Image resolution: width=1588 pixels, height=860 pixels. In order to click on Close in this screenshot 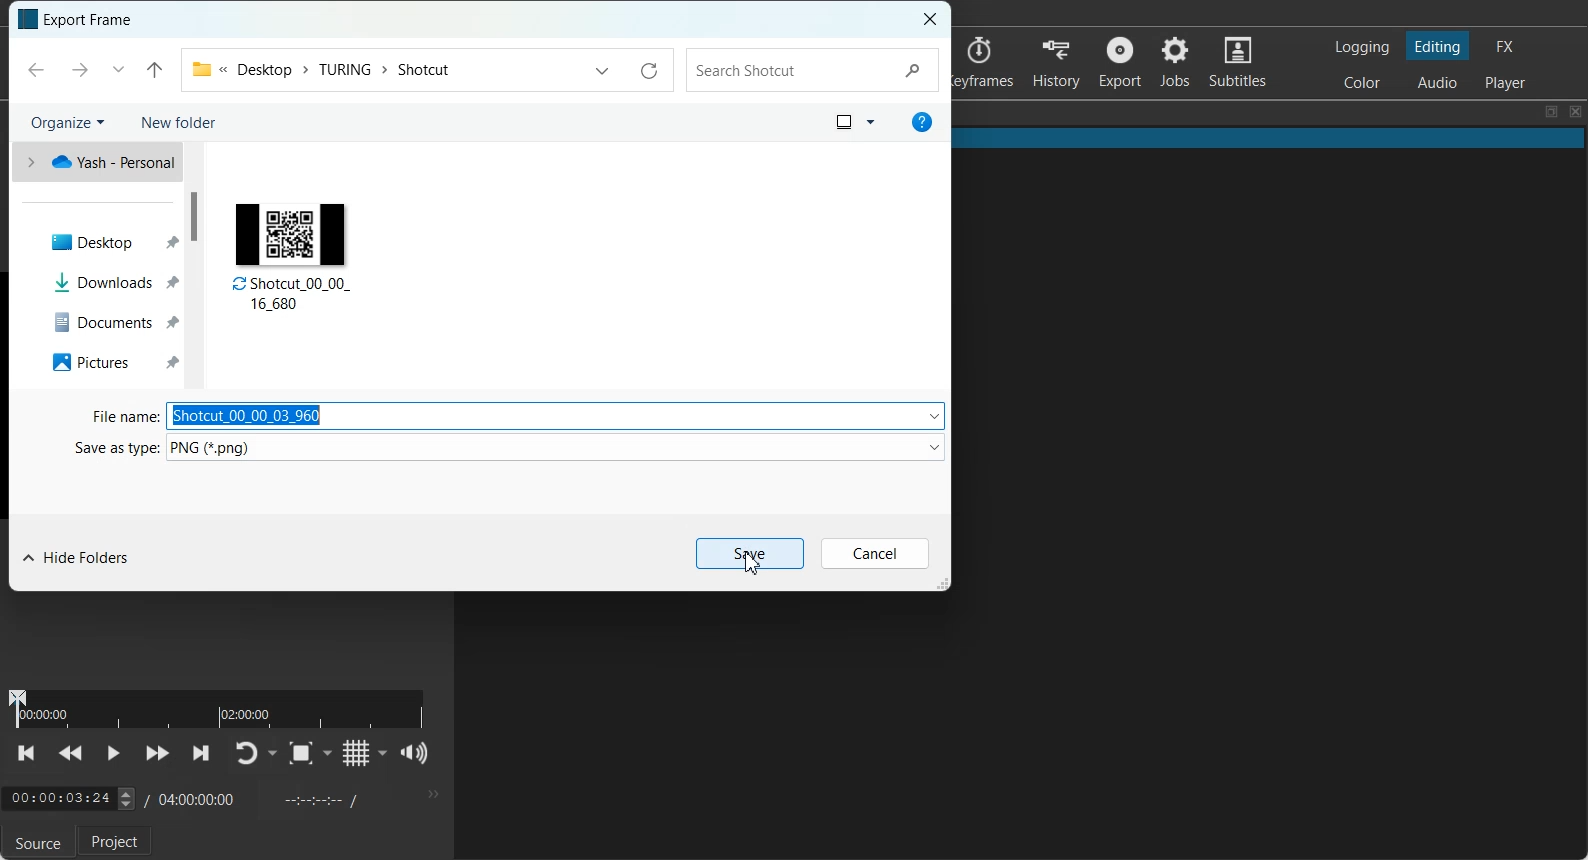, I will do `click(1576, 112)`.